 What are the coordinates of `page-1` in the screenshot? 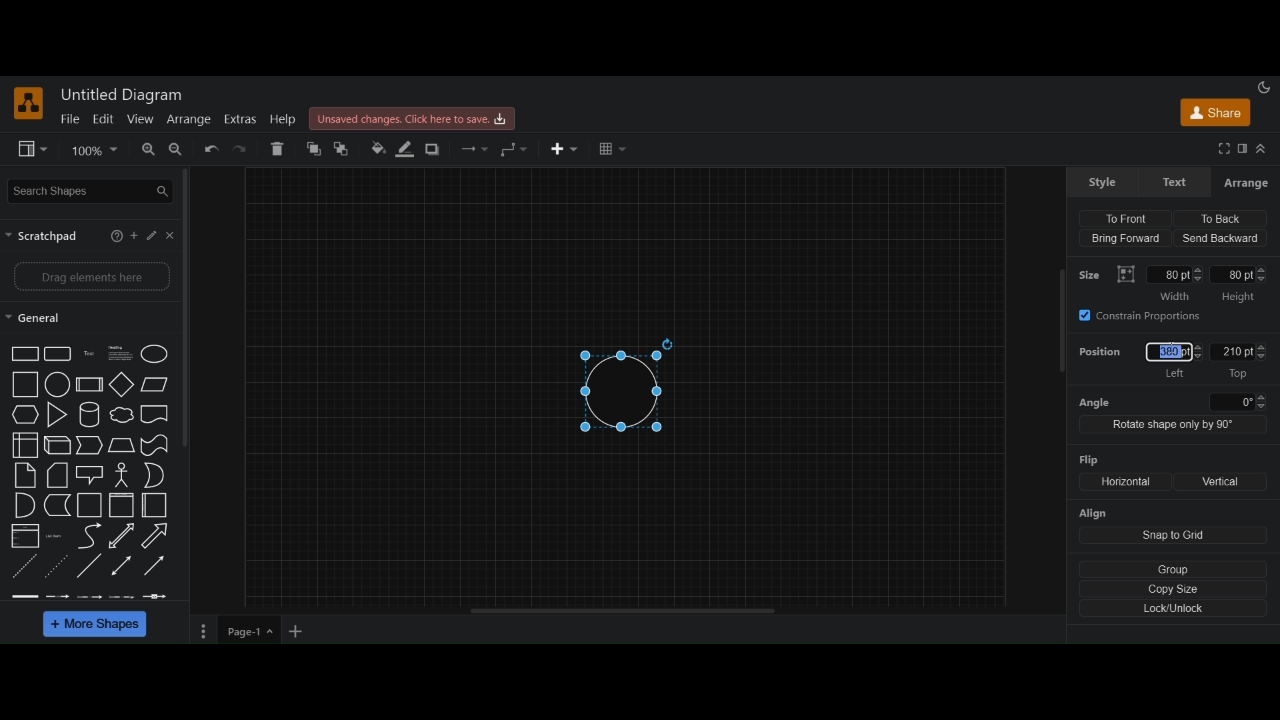 It's located at (251, 631).